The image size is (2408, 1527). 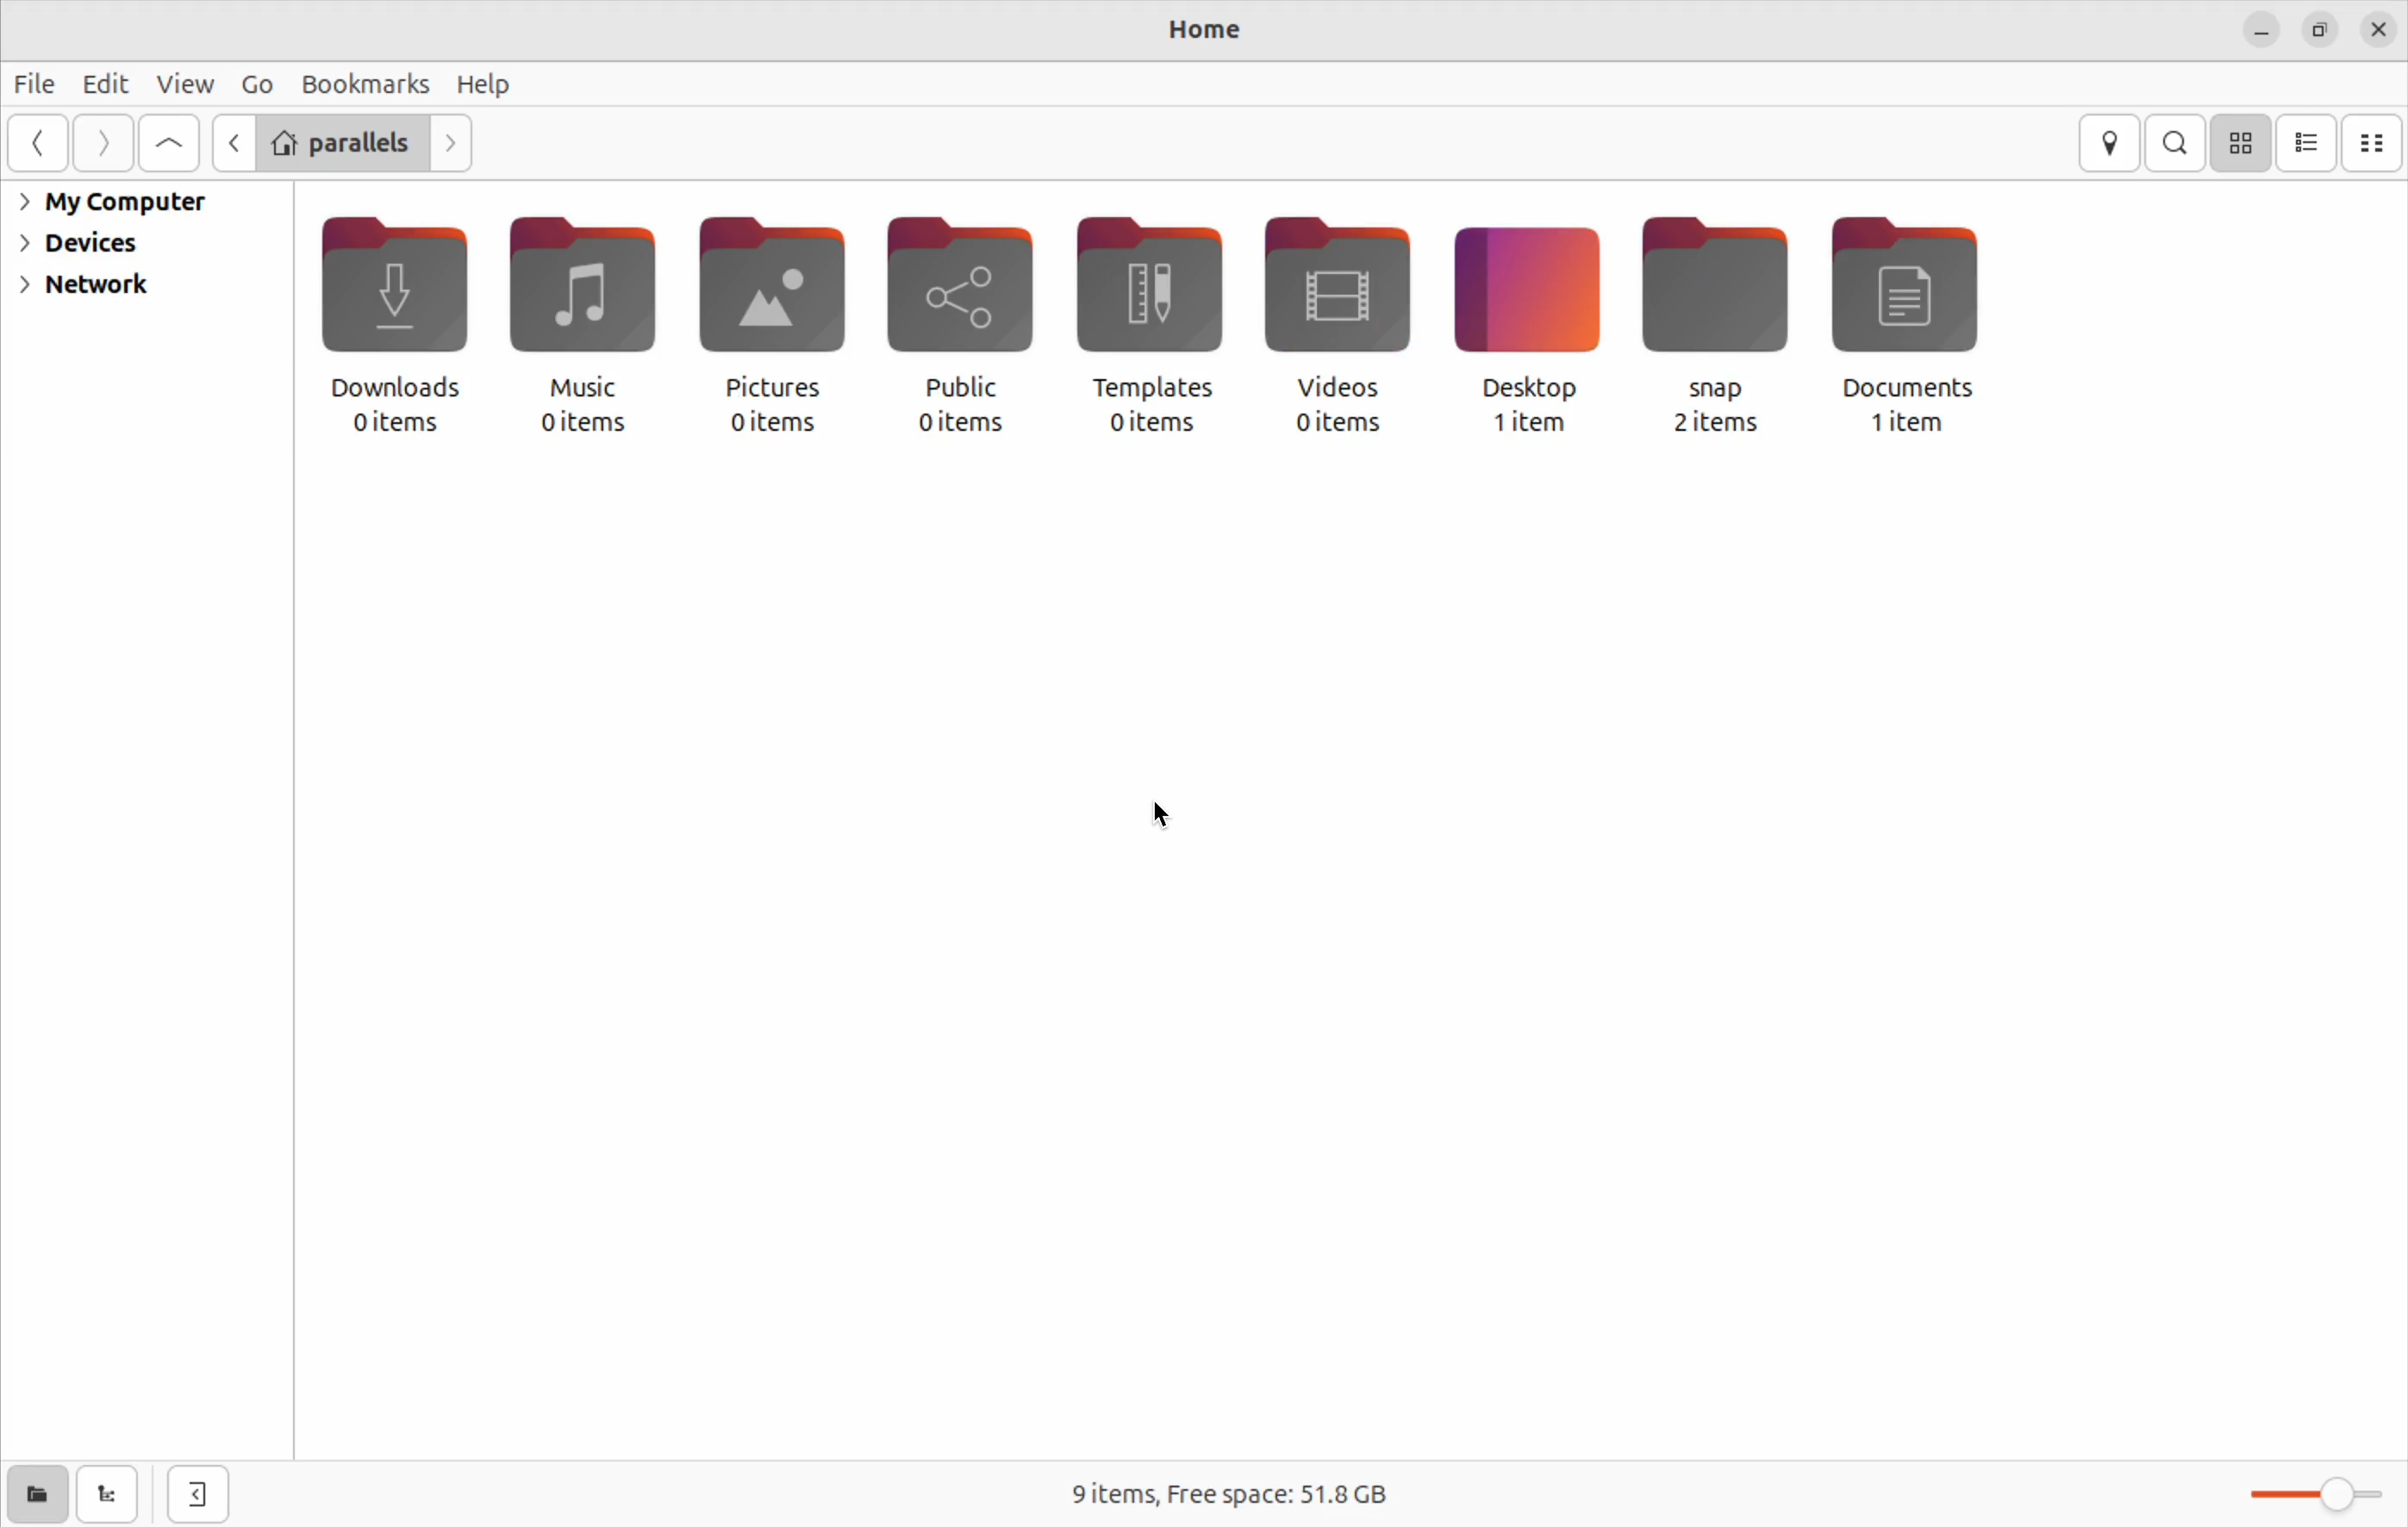 I want to click on go back wards, so click(x=43, y=140).